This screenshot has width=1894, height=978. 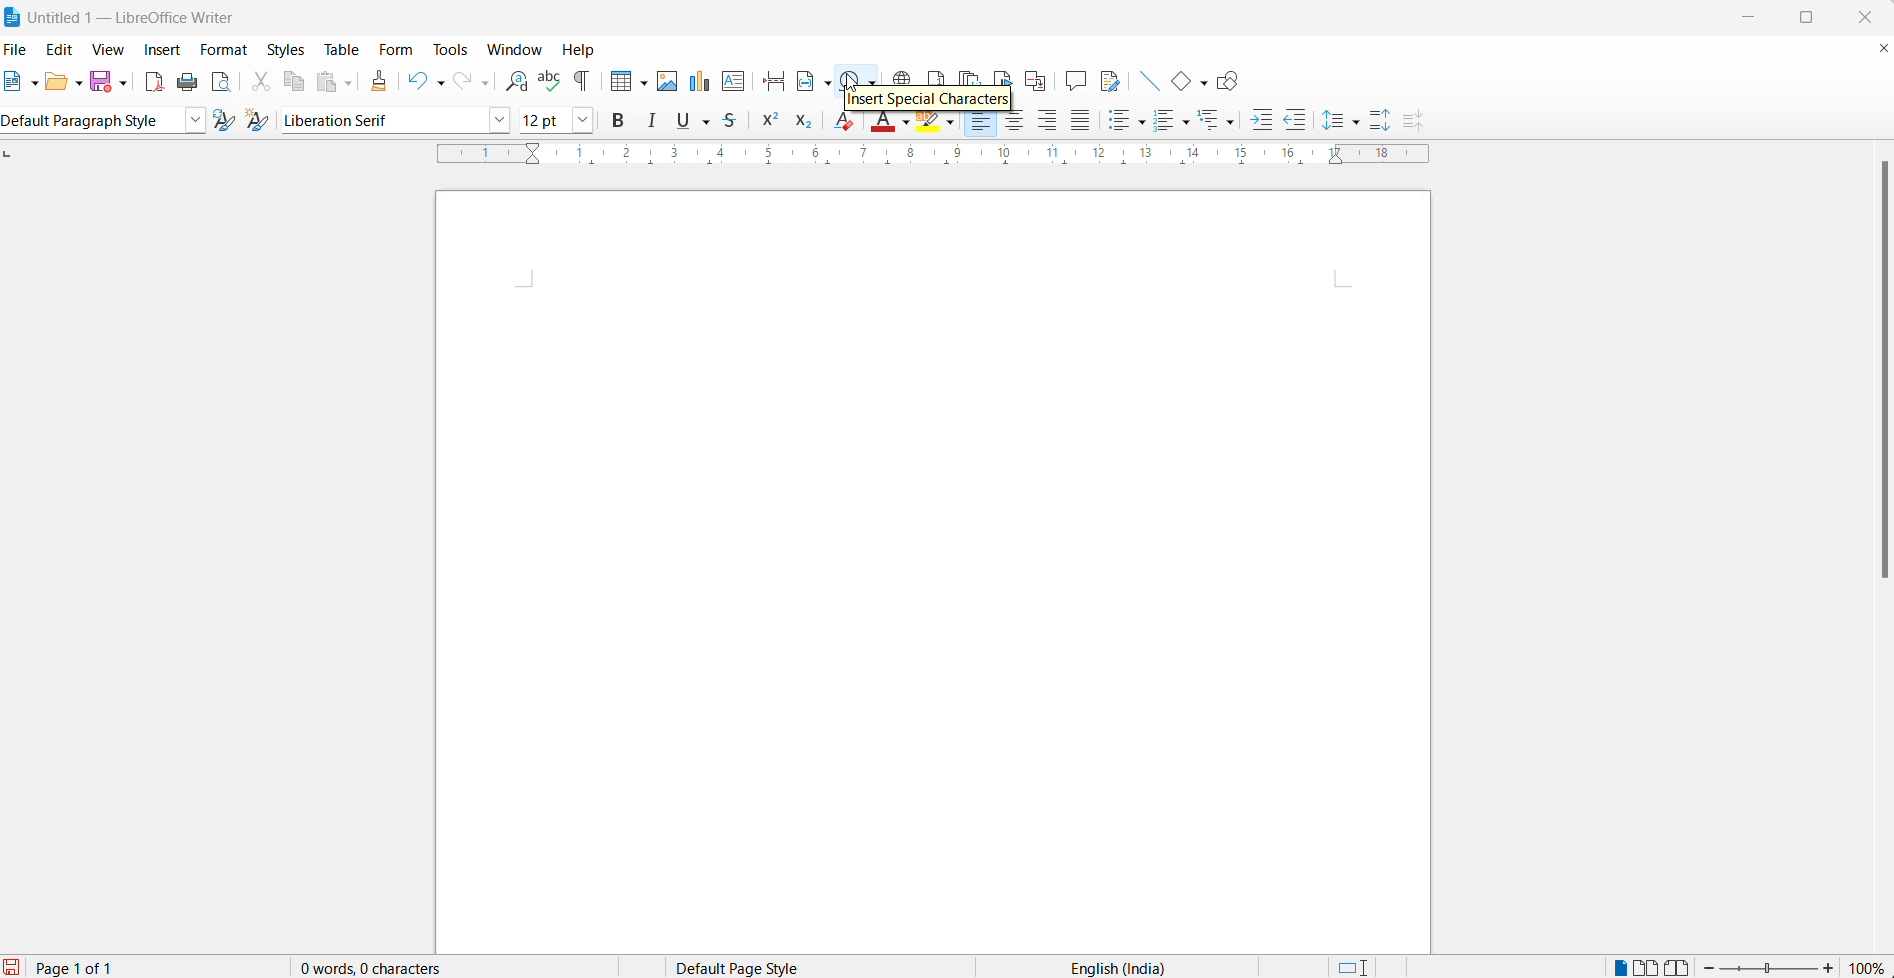 What do you see at coordinates (806, 122) in the screenshot?
I see `subscript` at bounding box center [806, 122].